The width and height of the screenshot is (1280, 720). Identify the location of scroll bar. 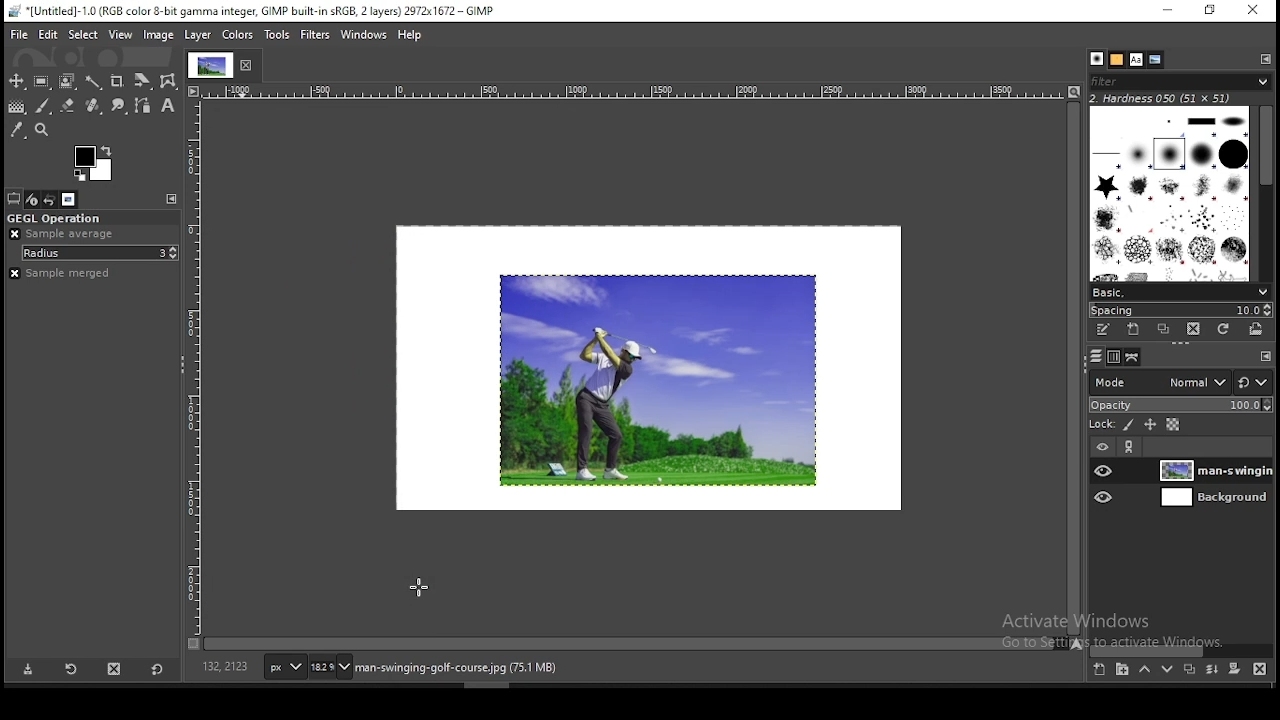
(635, 644).